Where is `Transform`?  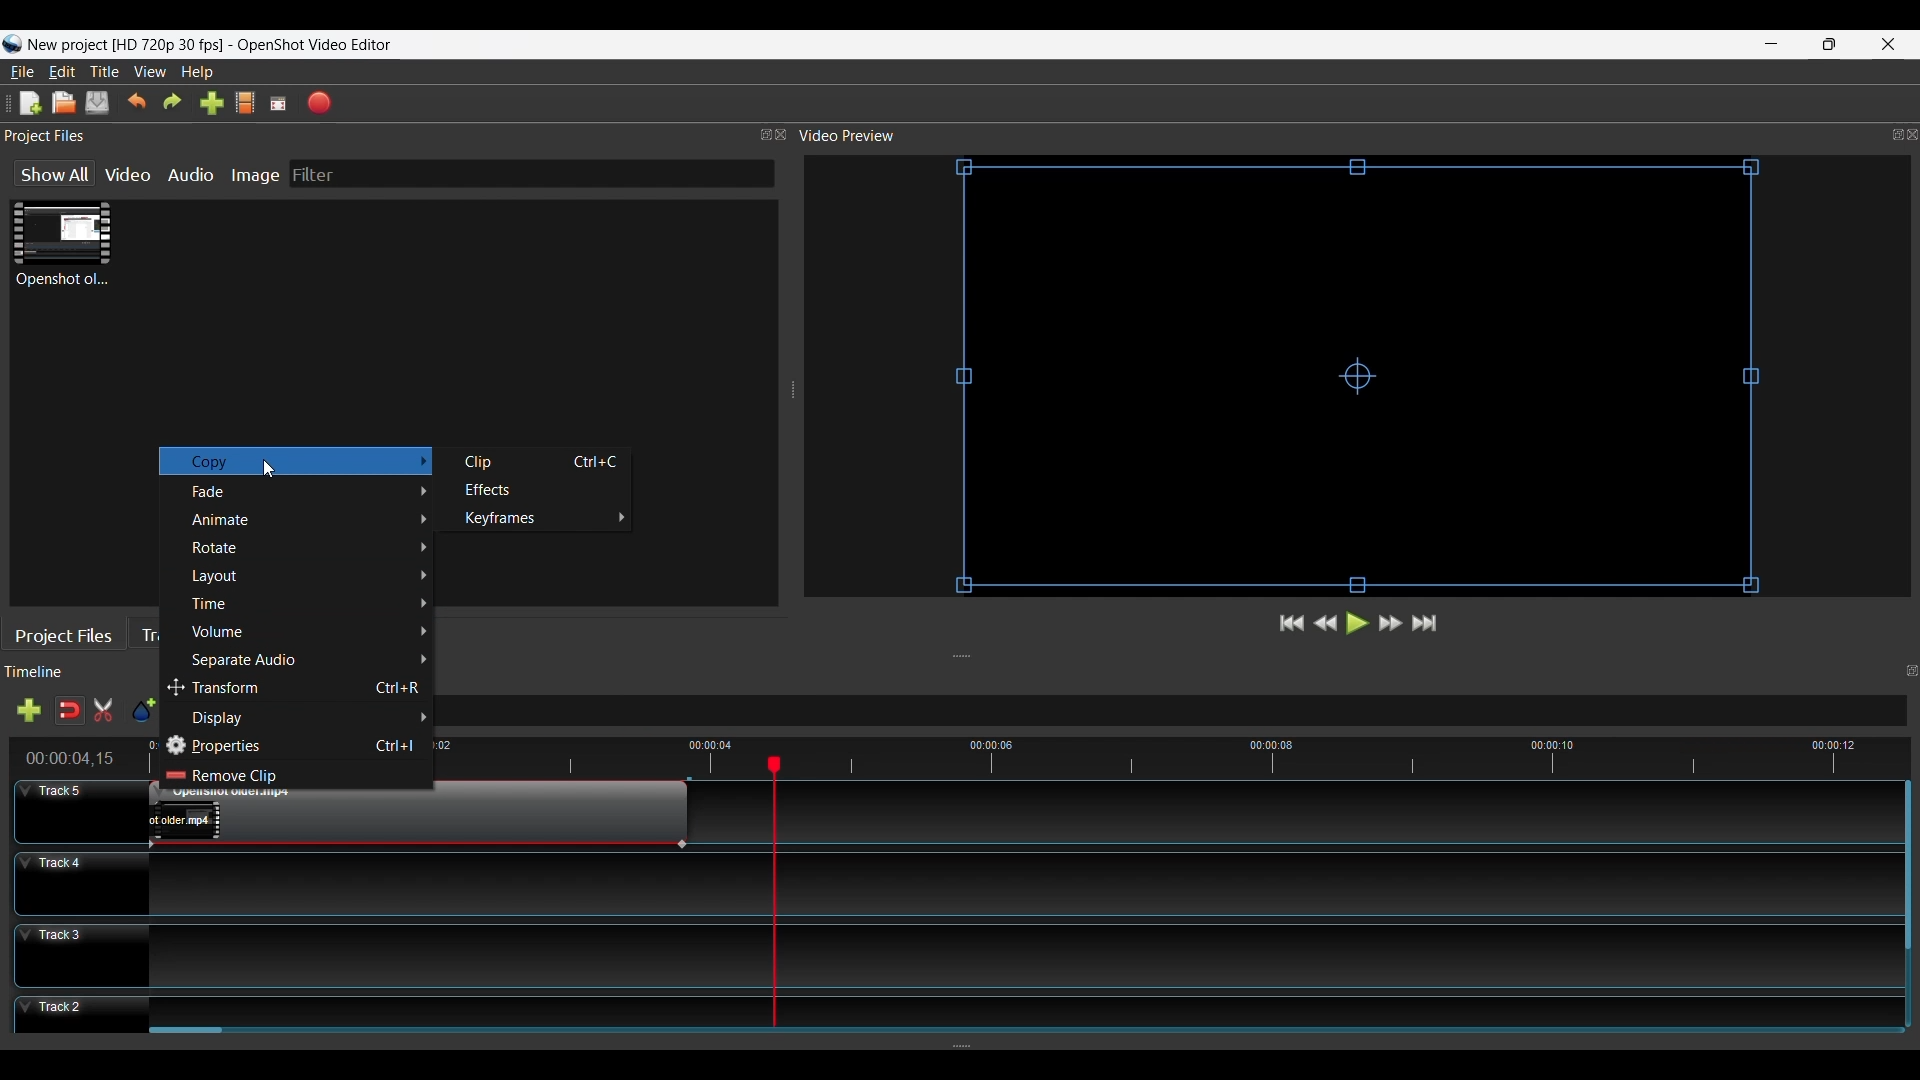
Transform is located at coordinates (299, 687).